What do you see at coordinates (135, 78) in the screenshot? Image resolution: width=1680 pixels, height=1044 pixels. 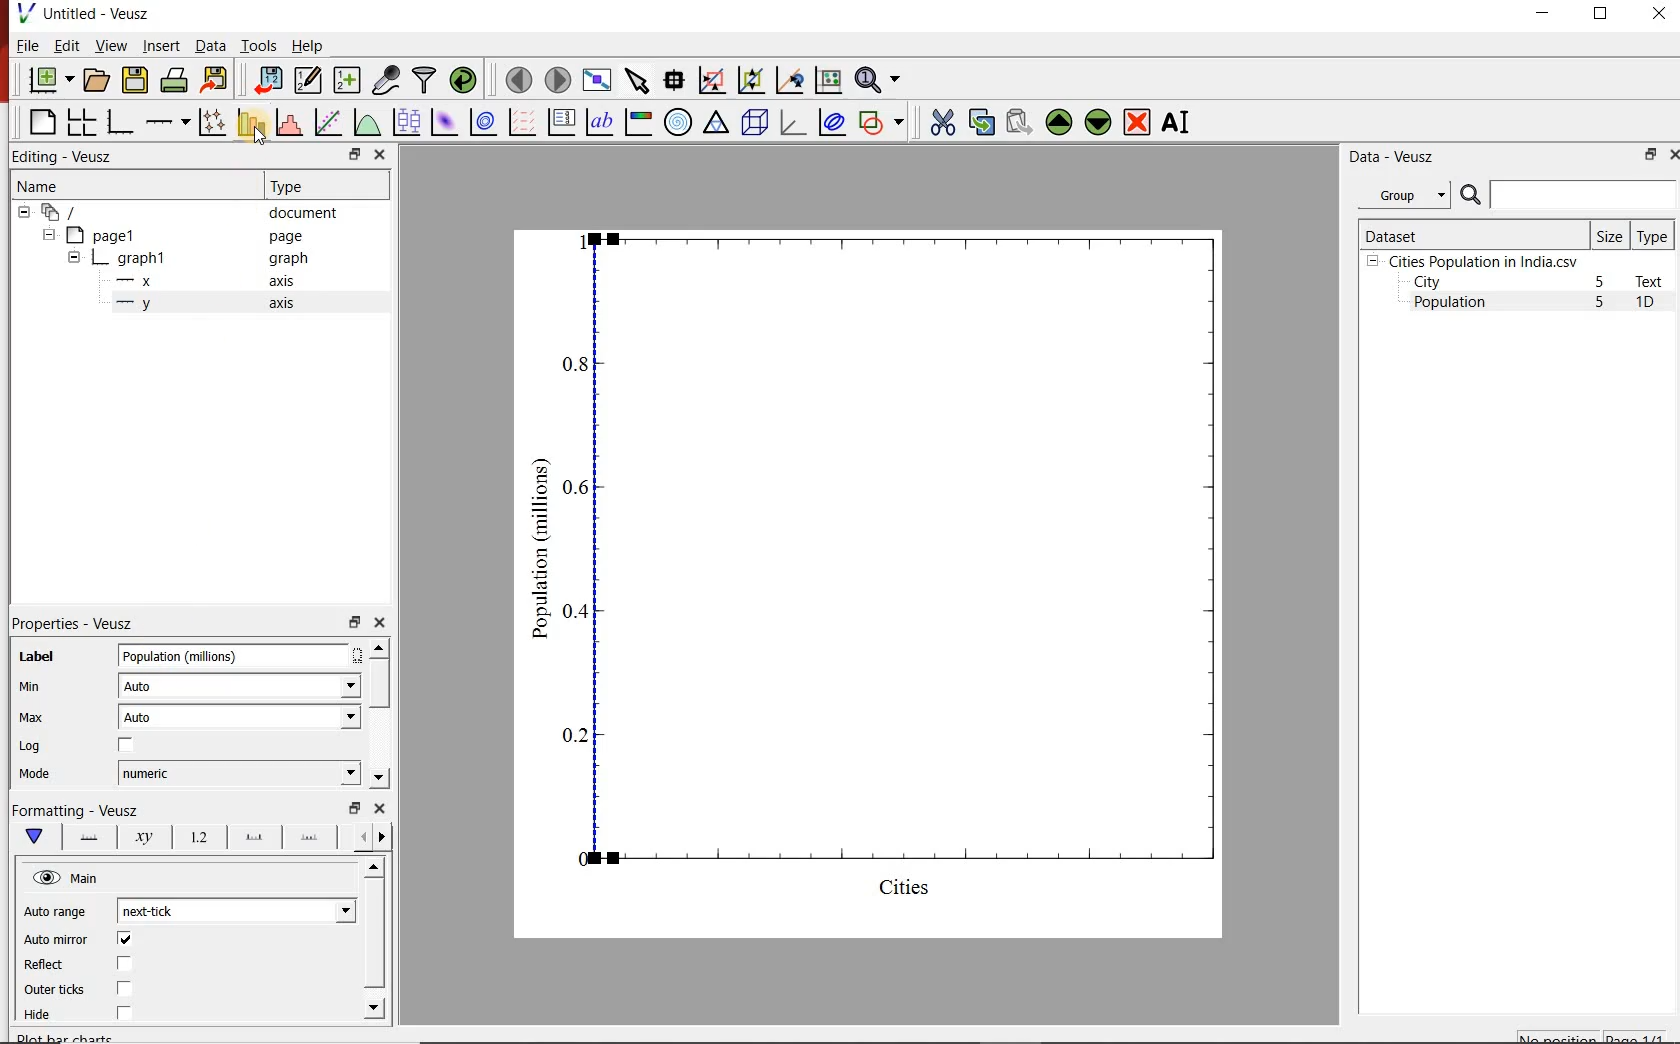 I see `save the document` at bounding box center [135, 78].